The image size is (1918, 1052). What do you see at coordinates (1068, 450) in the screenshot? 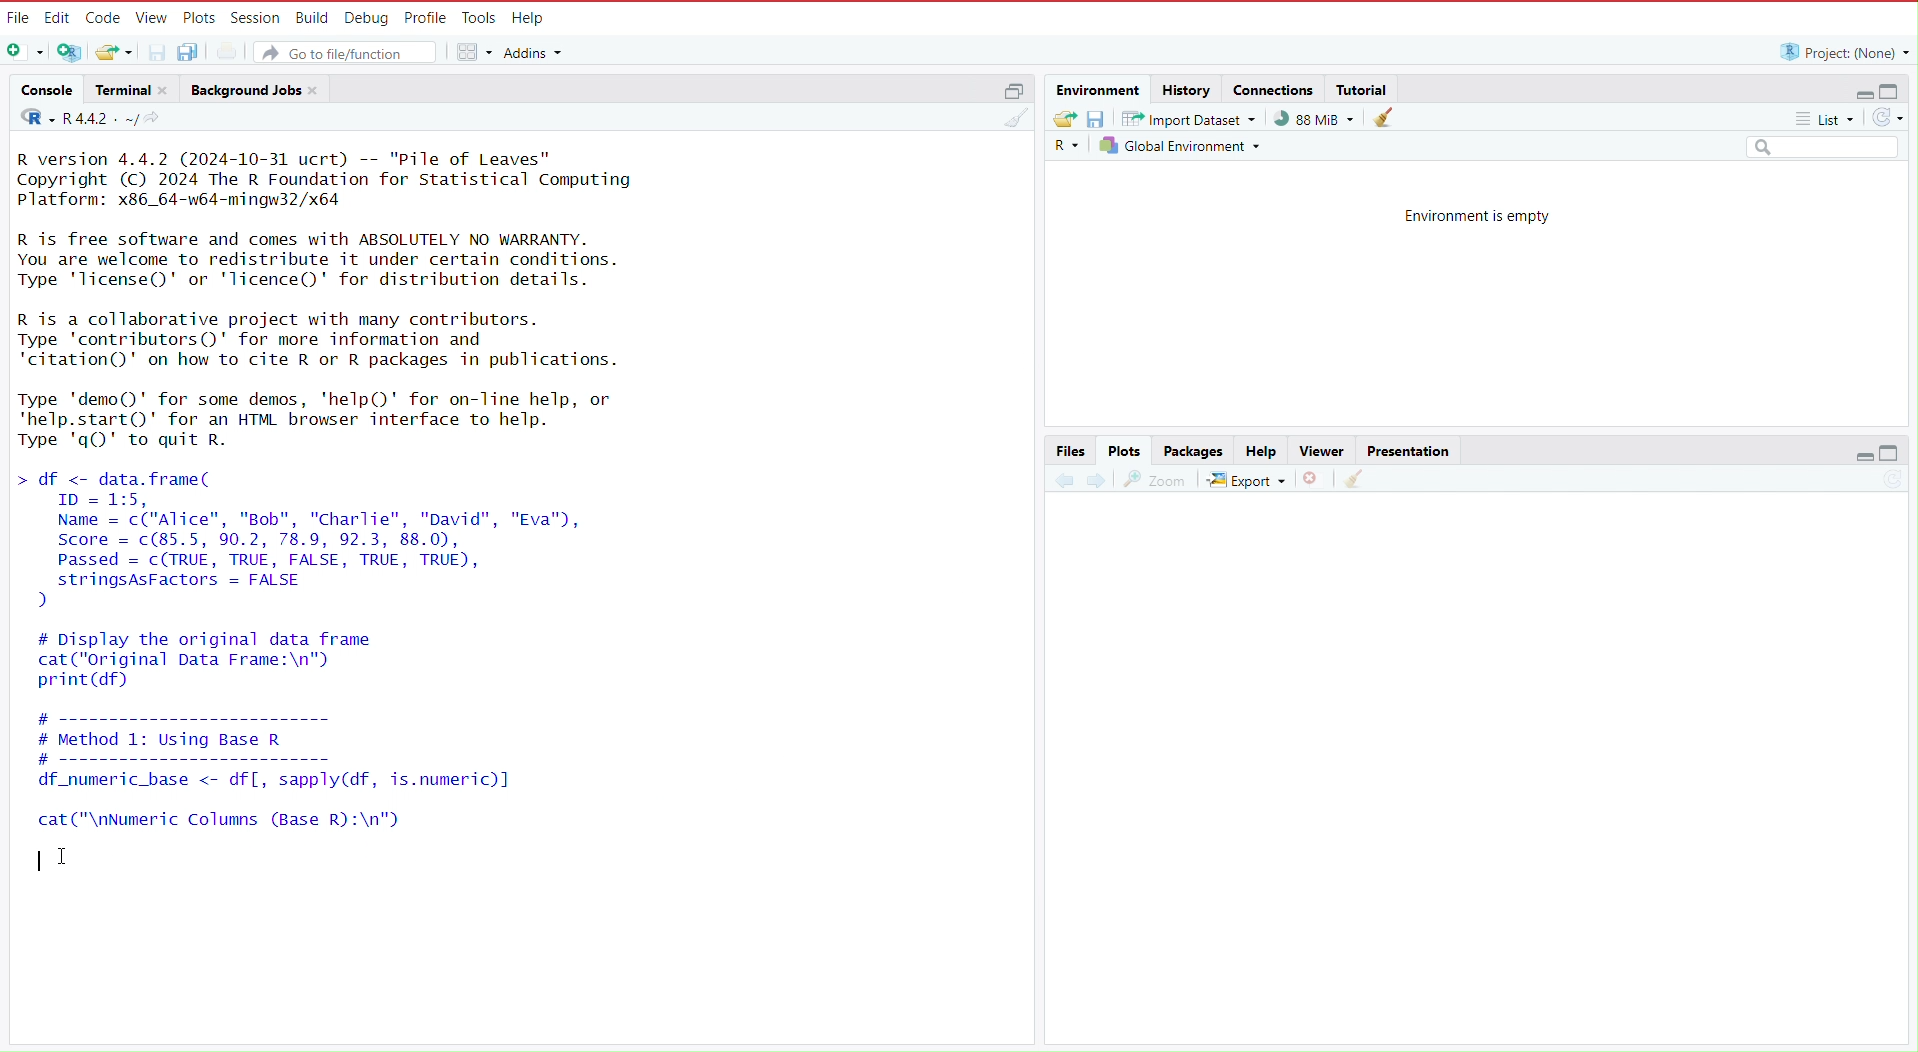
I see `Files` at bounding box center [1068, 450].